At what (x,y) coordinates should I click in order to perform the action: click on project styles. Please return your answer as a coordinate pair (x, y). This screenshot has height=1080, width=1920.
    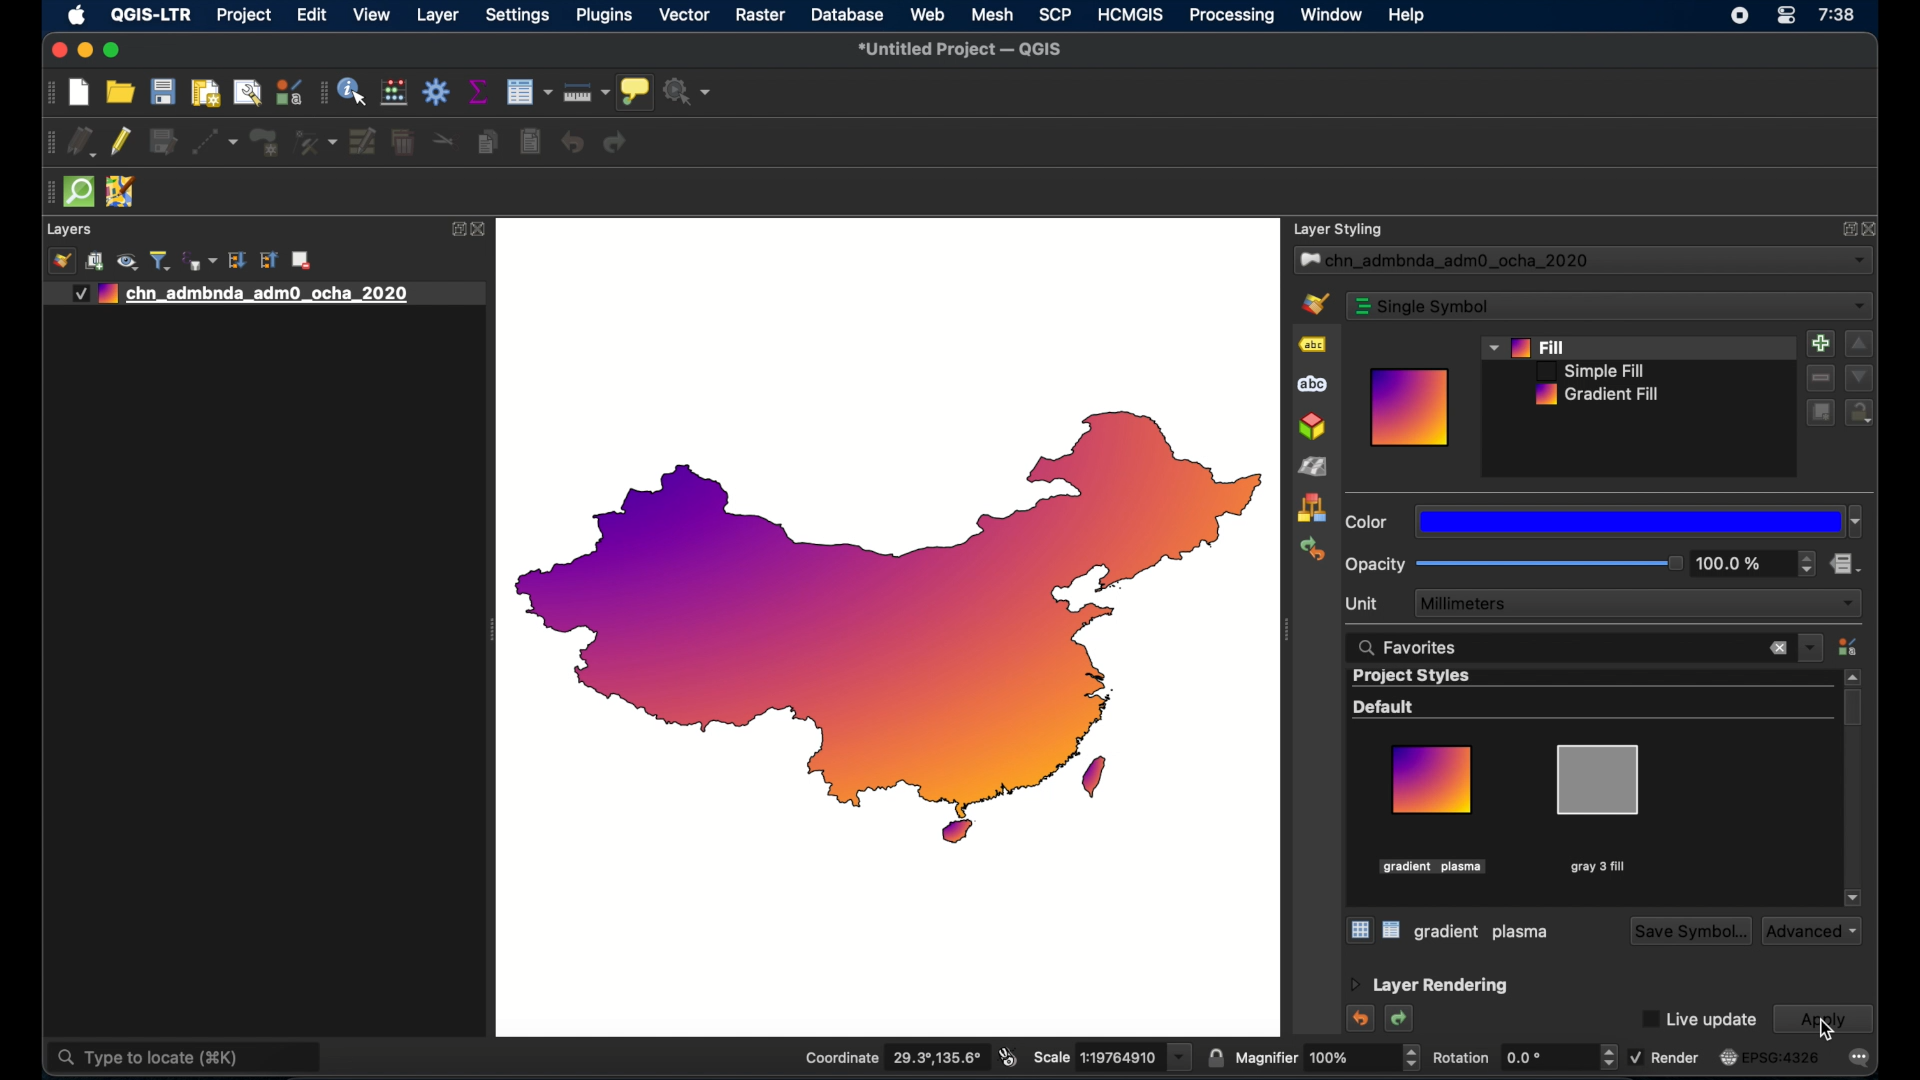
    Looking at the image, I should click on (1413, 677).